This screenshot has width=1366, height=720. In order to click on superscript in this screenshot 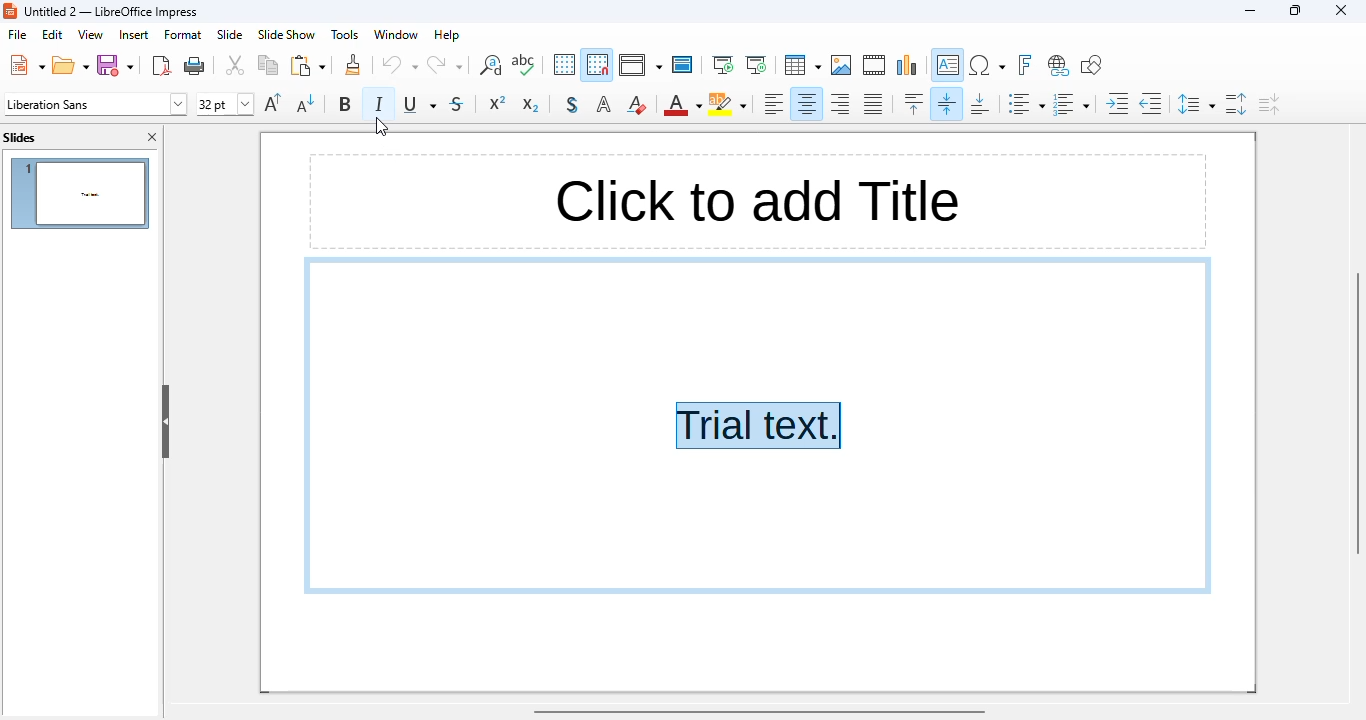, I will do `click(497, 103)`.